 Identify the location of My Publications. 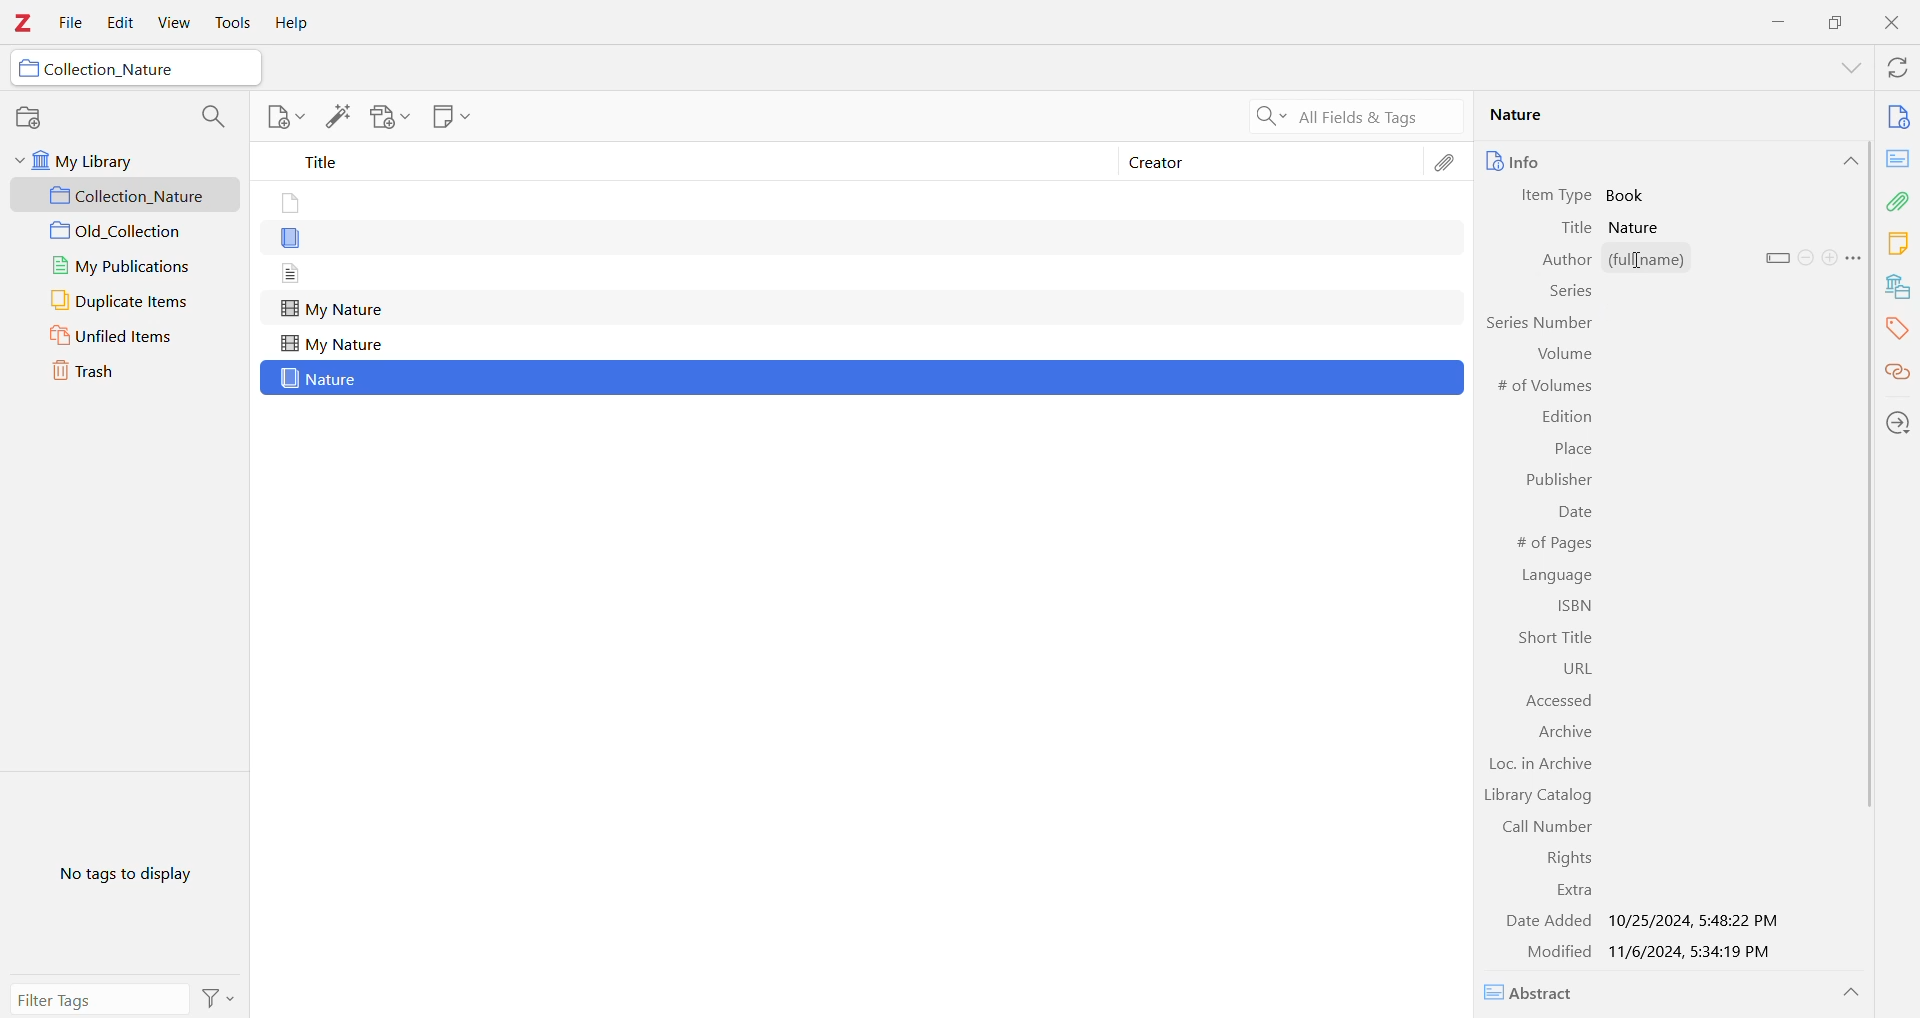
(125, 268).